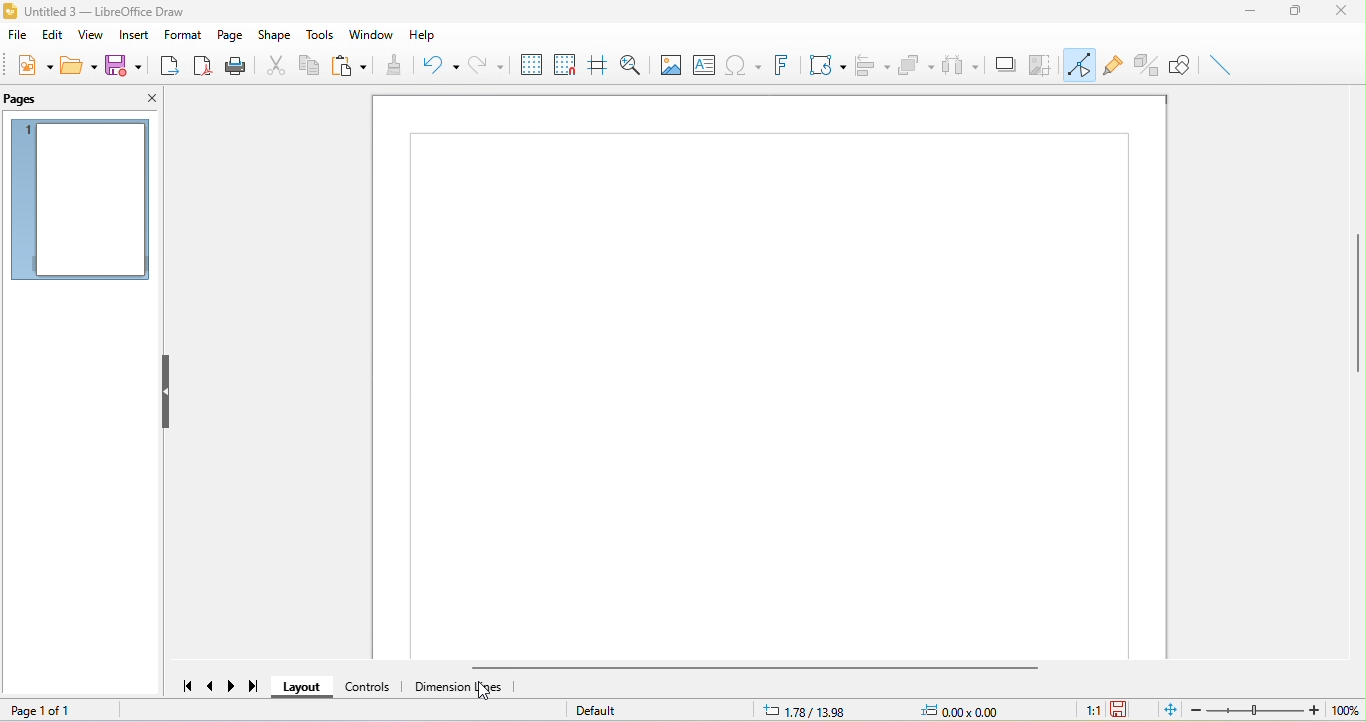  I want to click on dimension line, so click(469, 689).